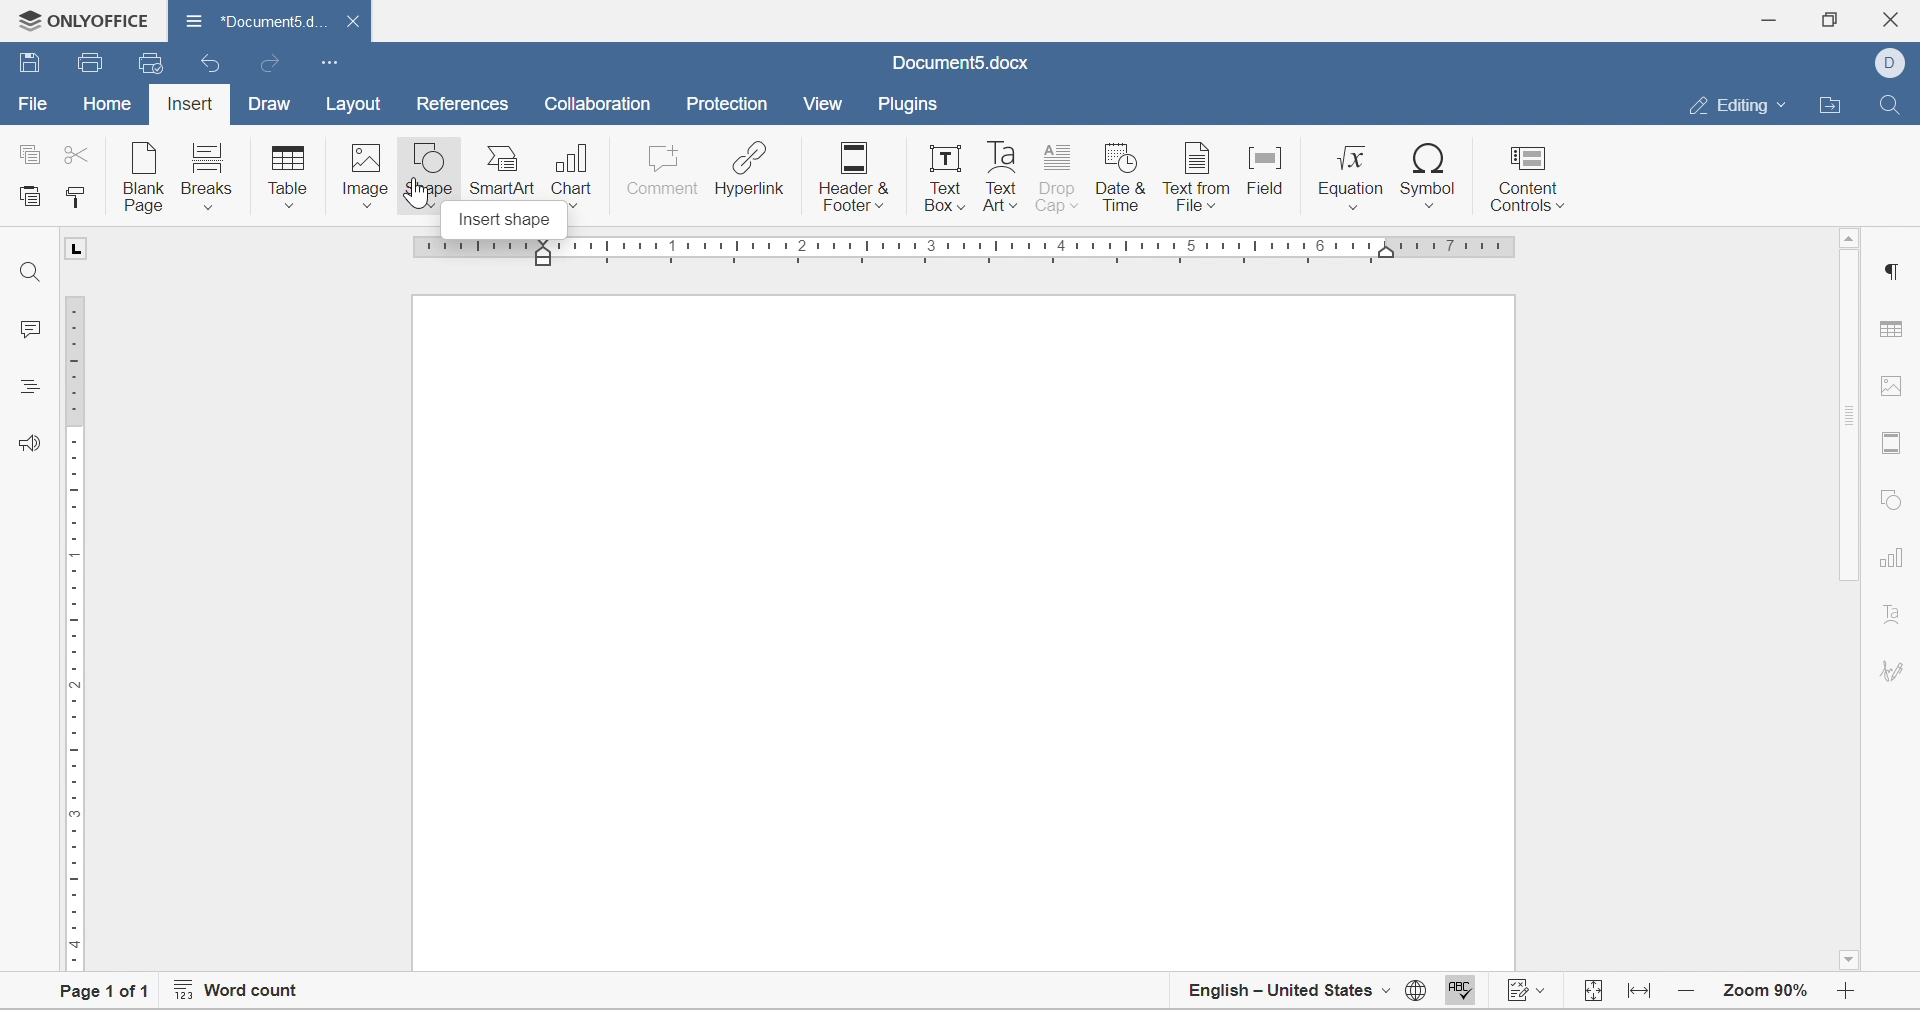 Image resolution: width=1920 pixels, height=1010 pixels. What do you see at coordinates (1427, 178) in the screenshot?
I see `symbol` at bounding box center [1427, 178].